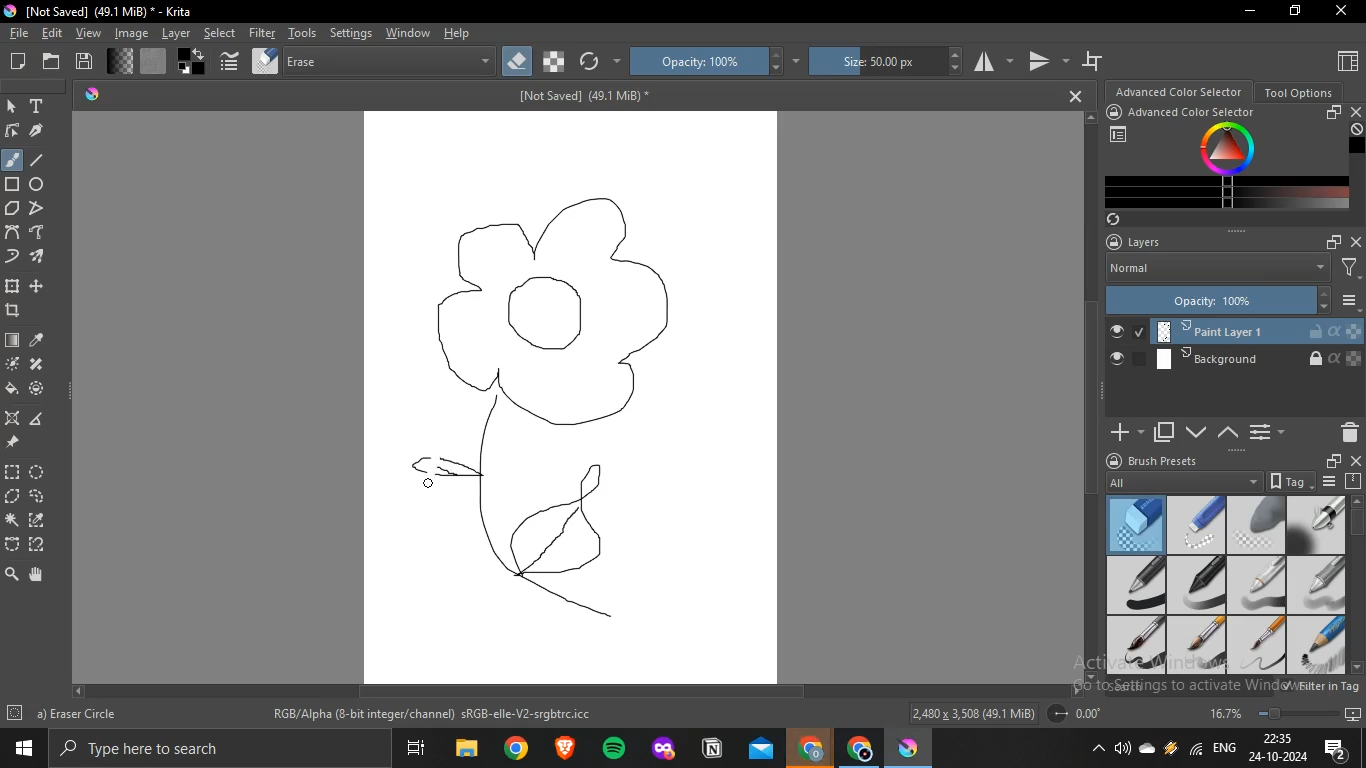 This screenshot has width=1366, height=768. Describe the element at coordinates (1164, 433) in the screenshot. I see `duplicate layer or mask layer` at that location.